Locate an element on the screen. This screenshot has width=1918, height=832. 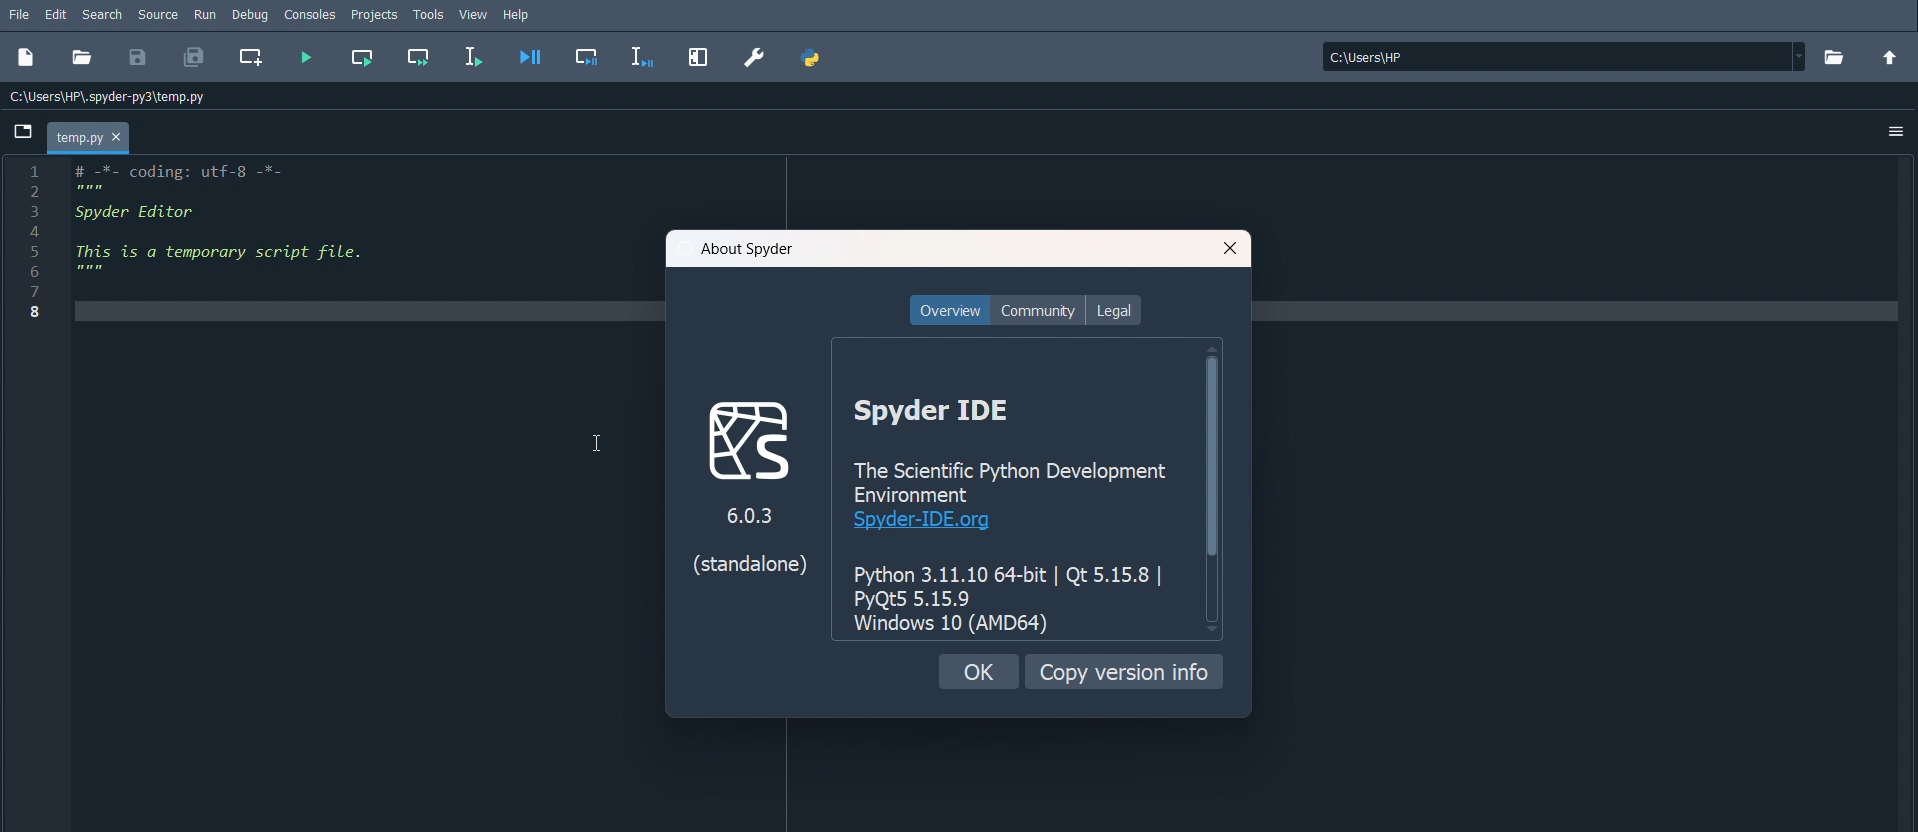
Cursor is located at coordinates (599, 442).